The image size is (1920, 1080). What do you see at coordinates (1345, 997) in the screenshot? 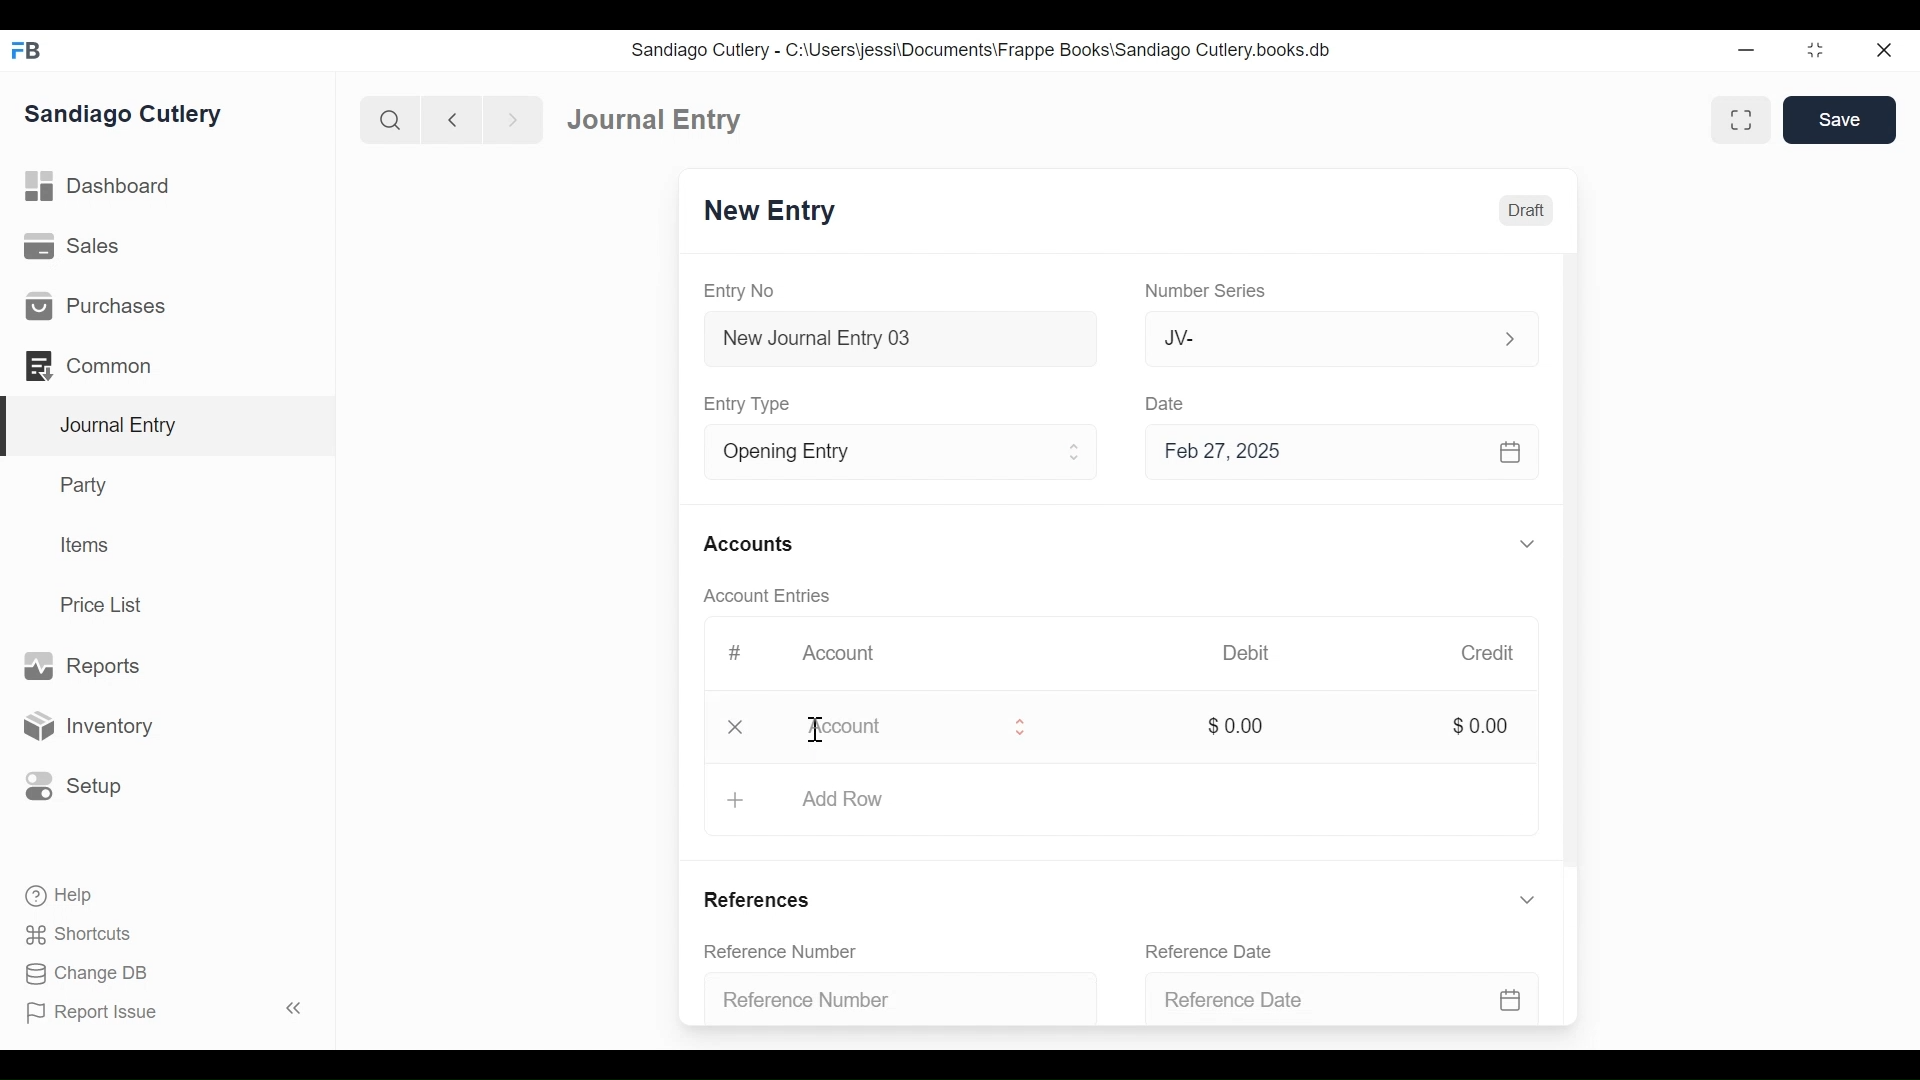
I see `Reference Date` at bounding box center [1345, 997].